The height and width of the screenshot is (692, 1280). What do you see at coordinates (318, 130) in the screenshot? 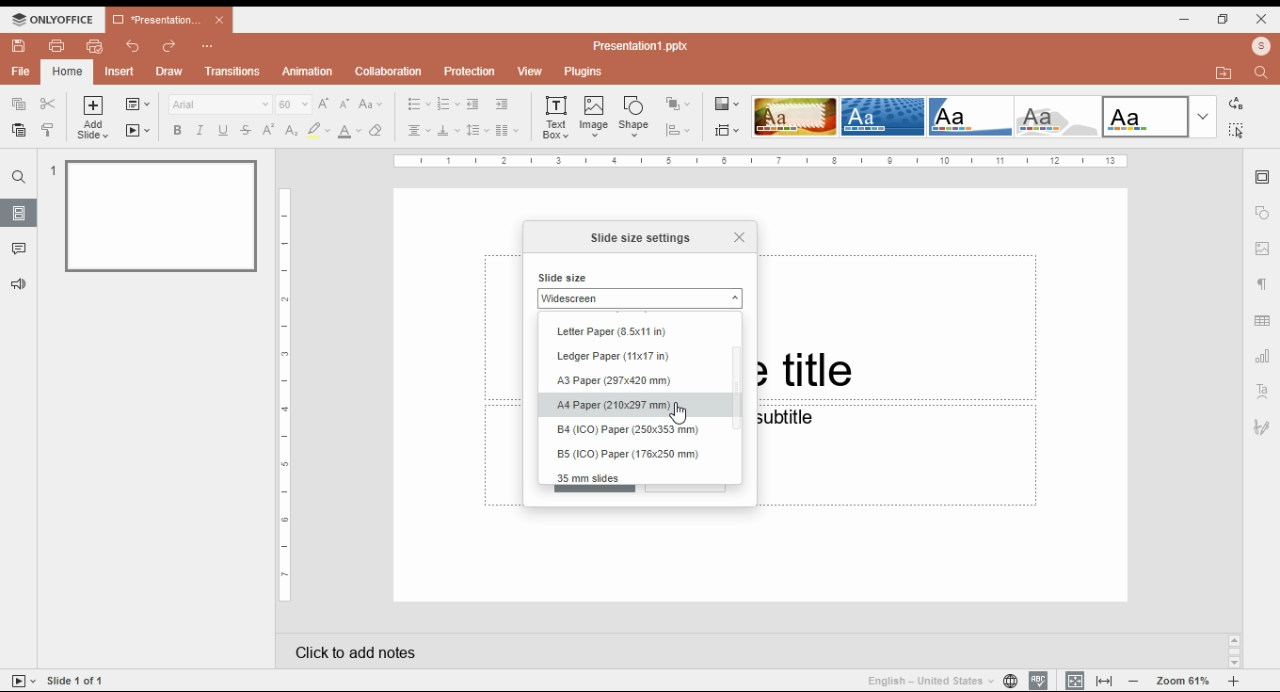
I see `highlight color` at bounding box center [318, 130].